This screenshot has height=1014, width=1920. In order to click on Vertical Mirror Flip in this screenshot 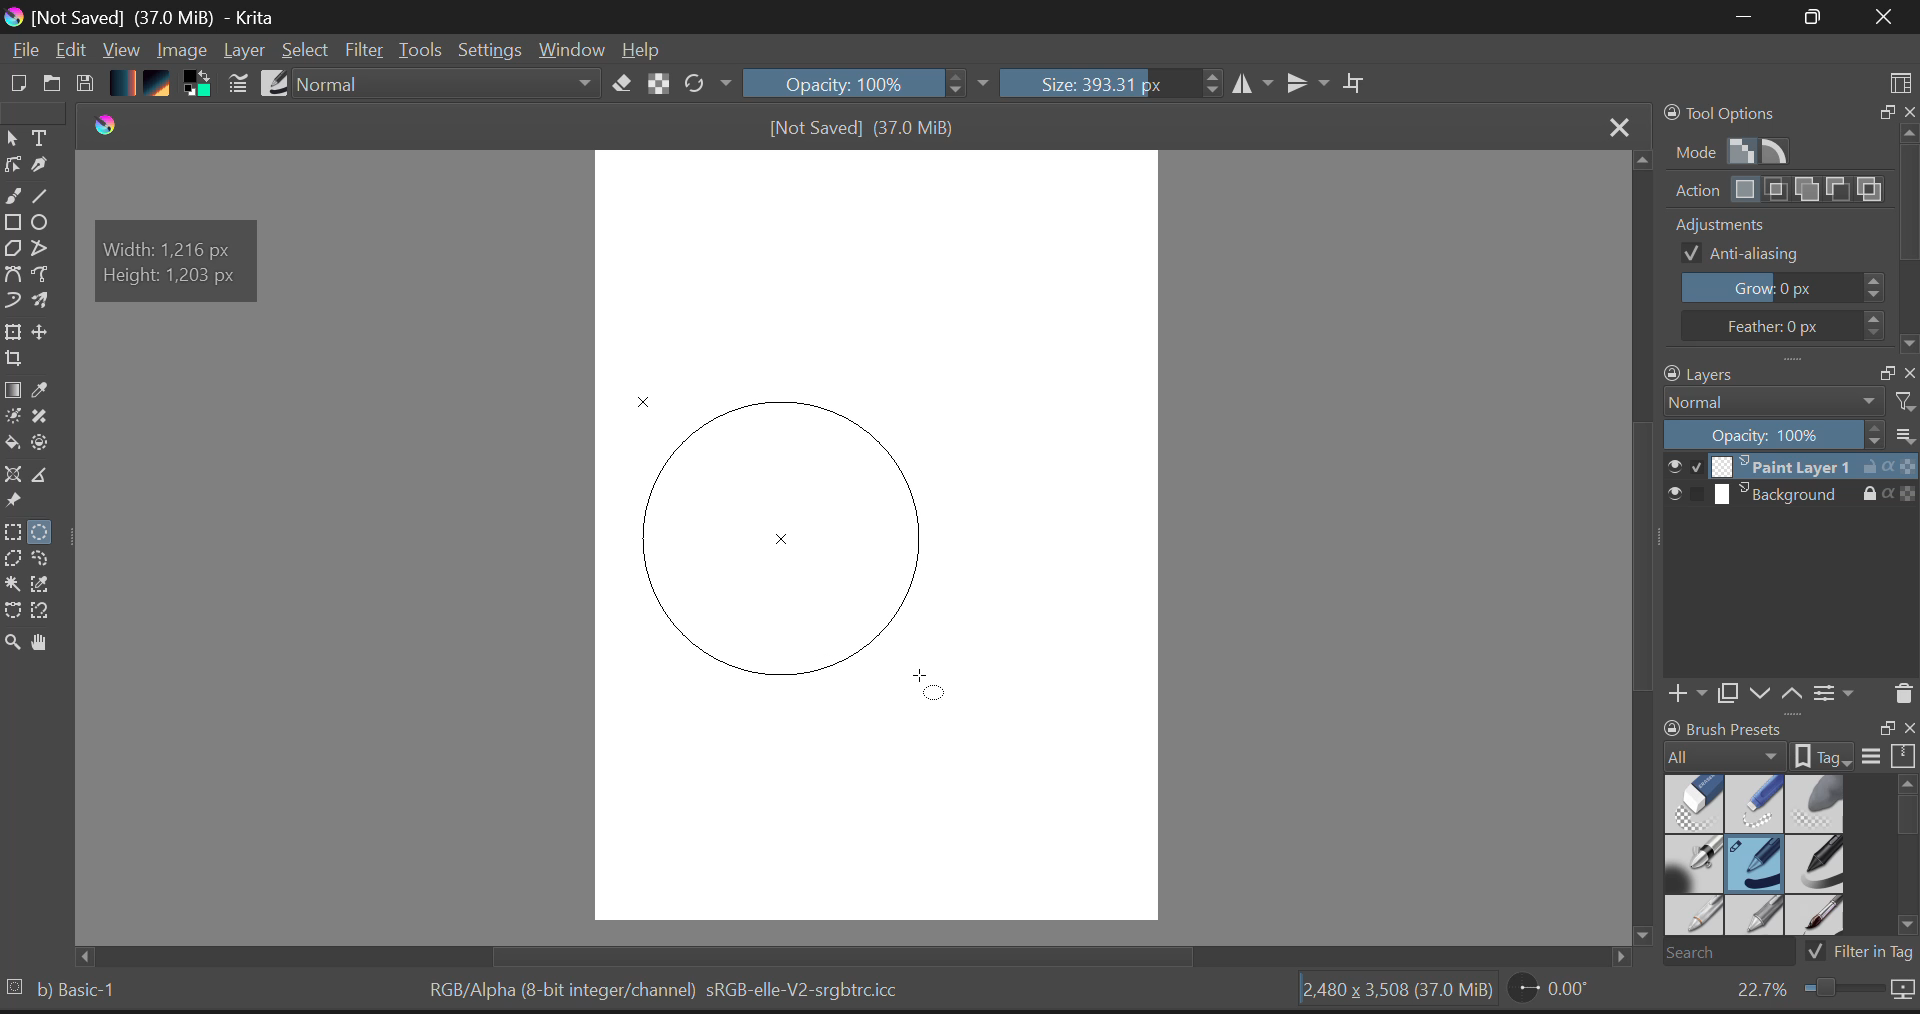, I will do `click(1255, 85)`.